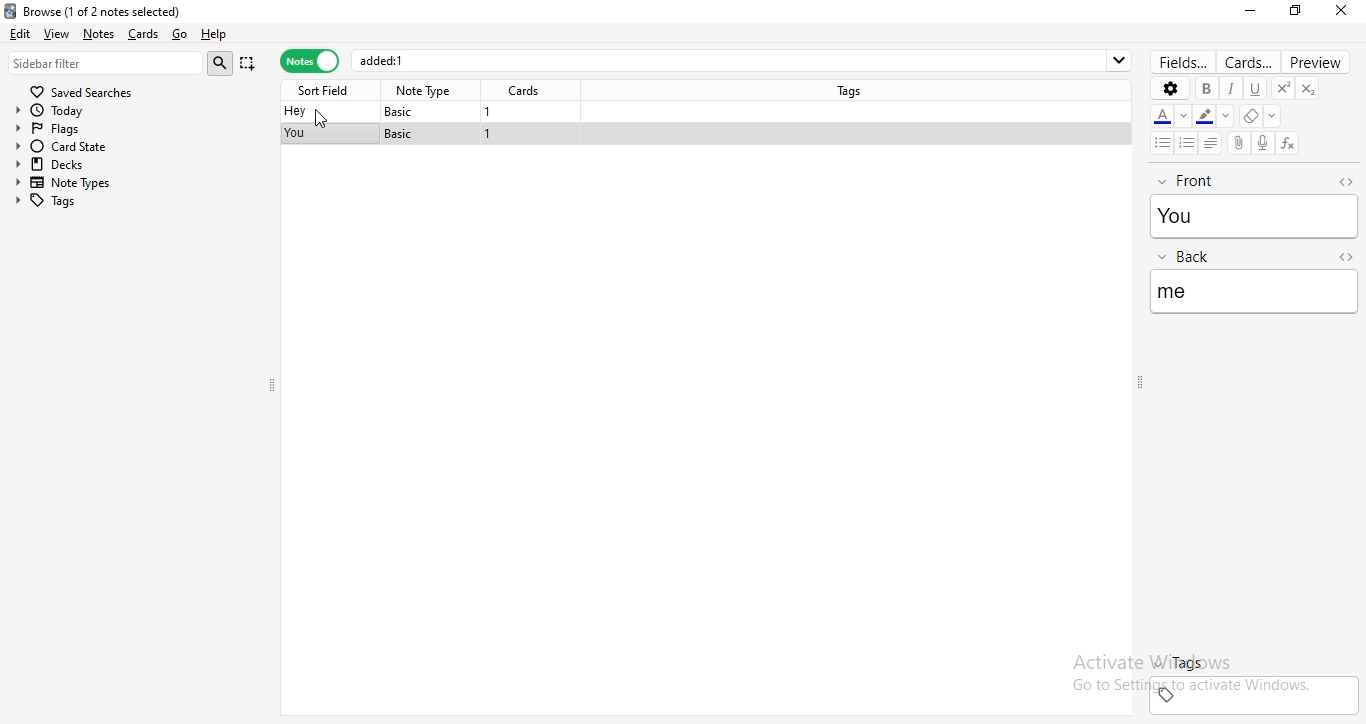 This screenshot has height=724, width=1366. Describe the element at coordinates (1262, 142) in the screenshot. I see `record` at that location.